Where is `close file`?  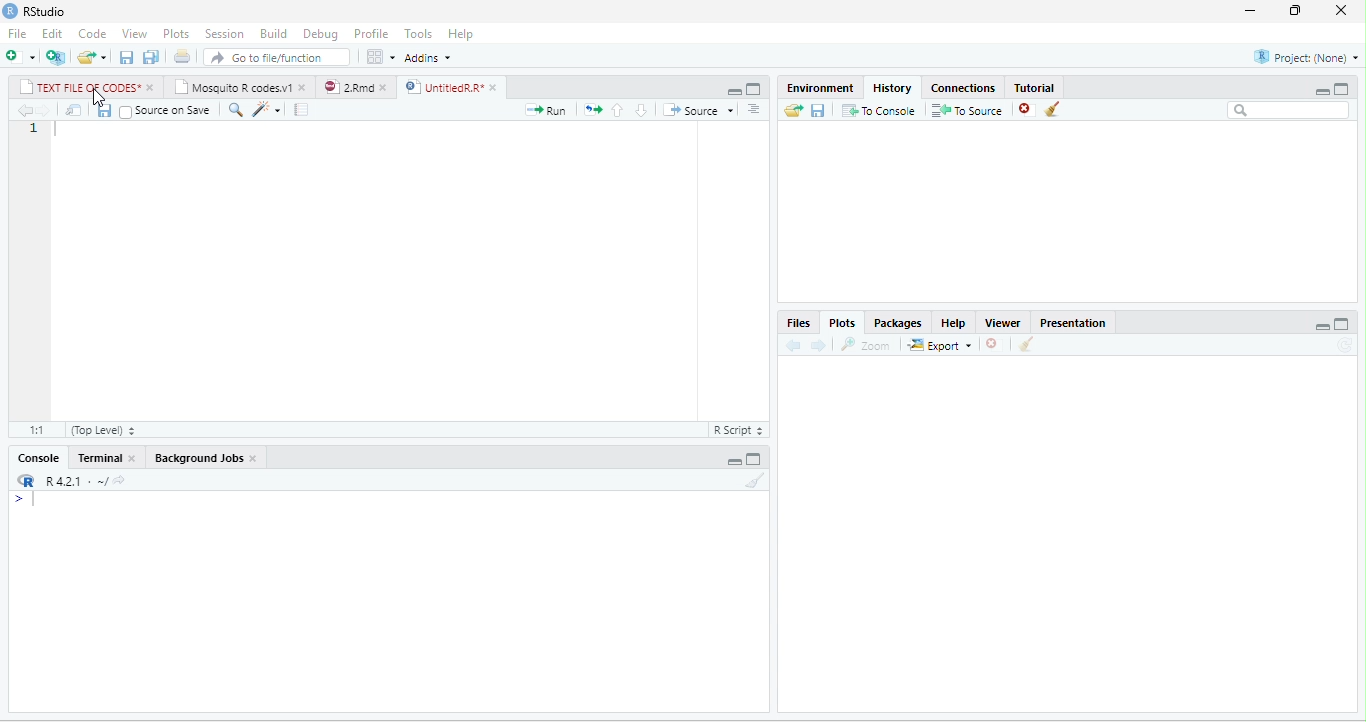 close file is located at coordinates (1027, 109).